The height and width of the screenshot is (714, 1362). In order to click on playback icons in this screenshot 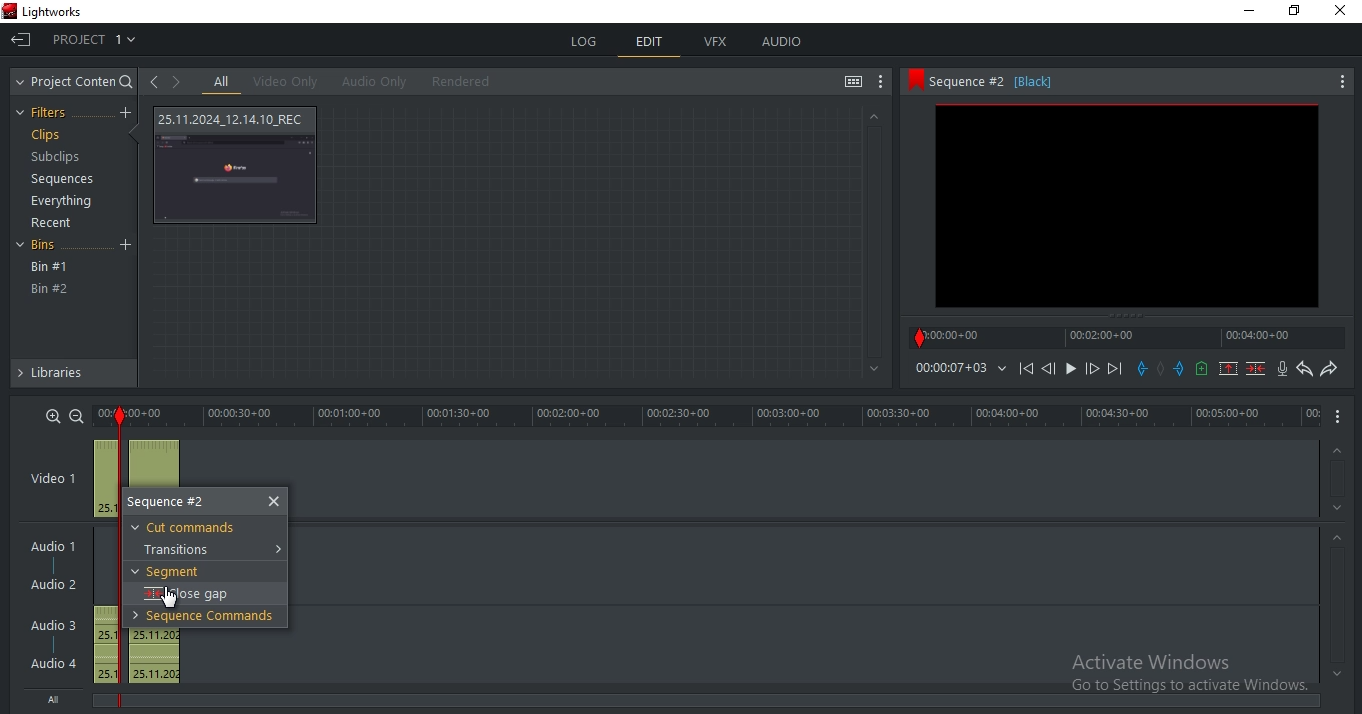, I will do `click(1025, 367)`.